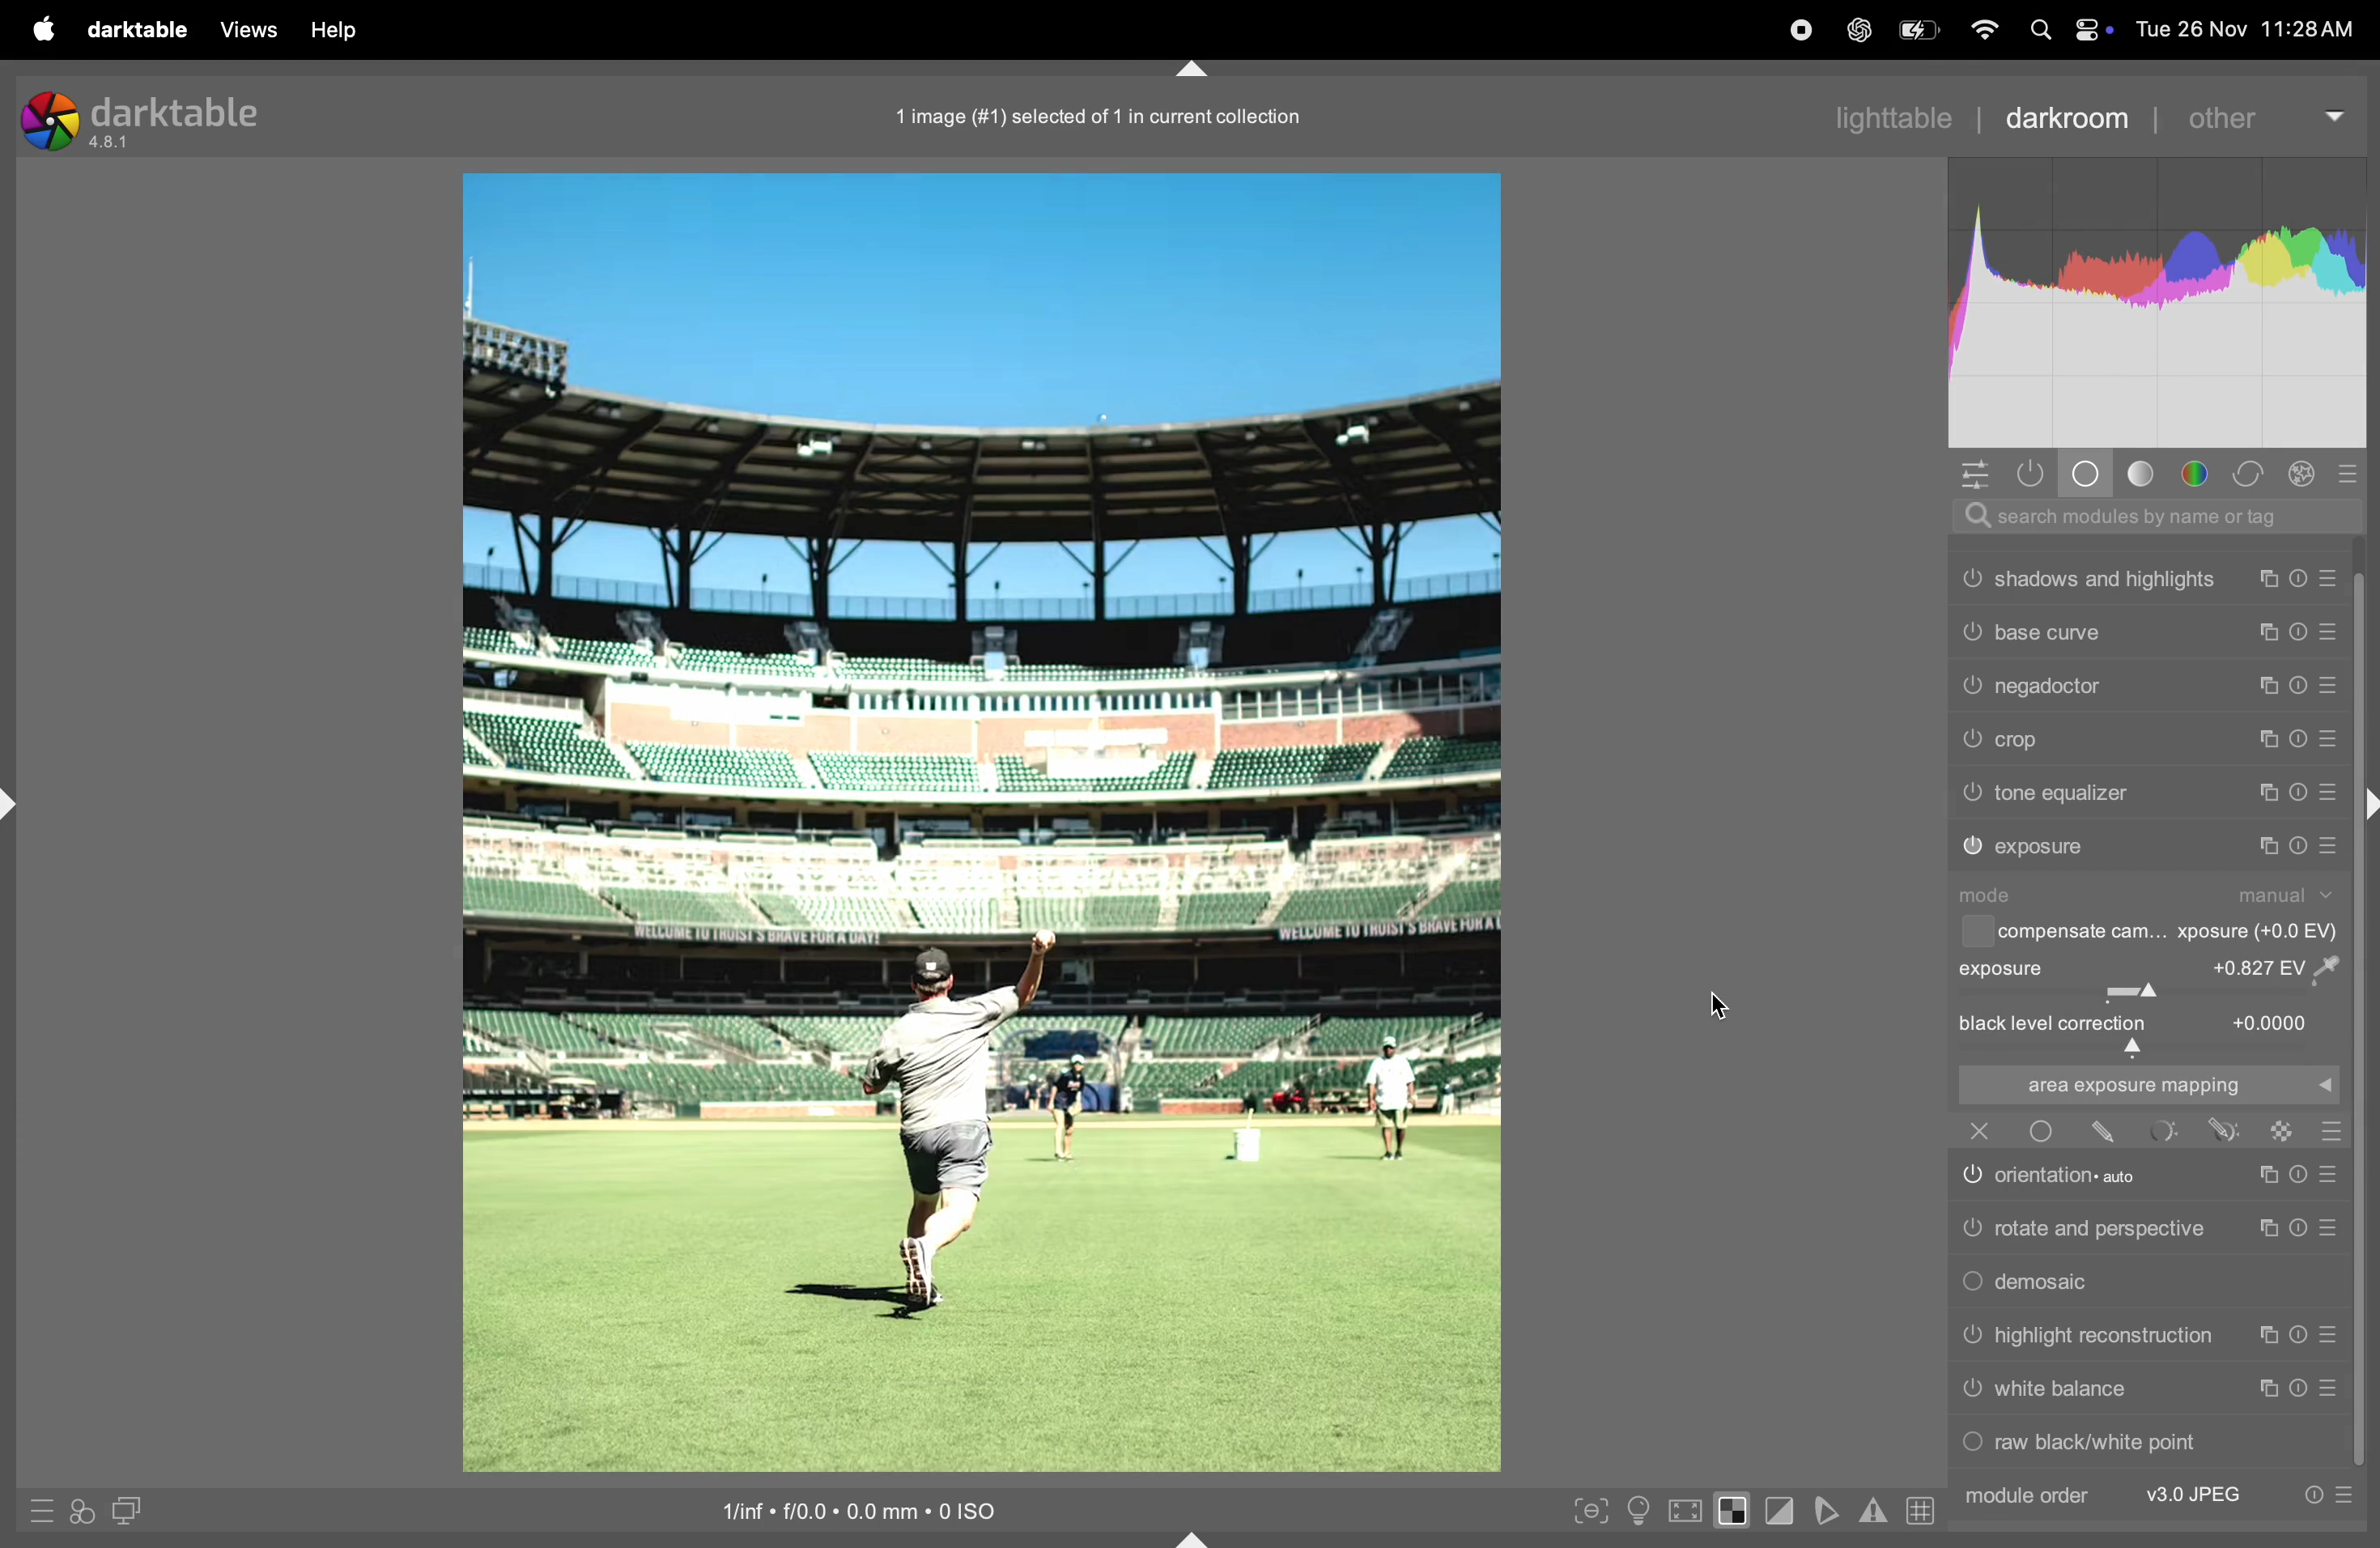  Describe the element at coordinates (48, 121) in the screenshot. I see `logo` at that location.